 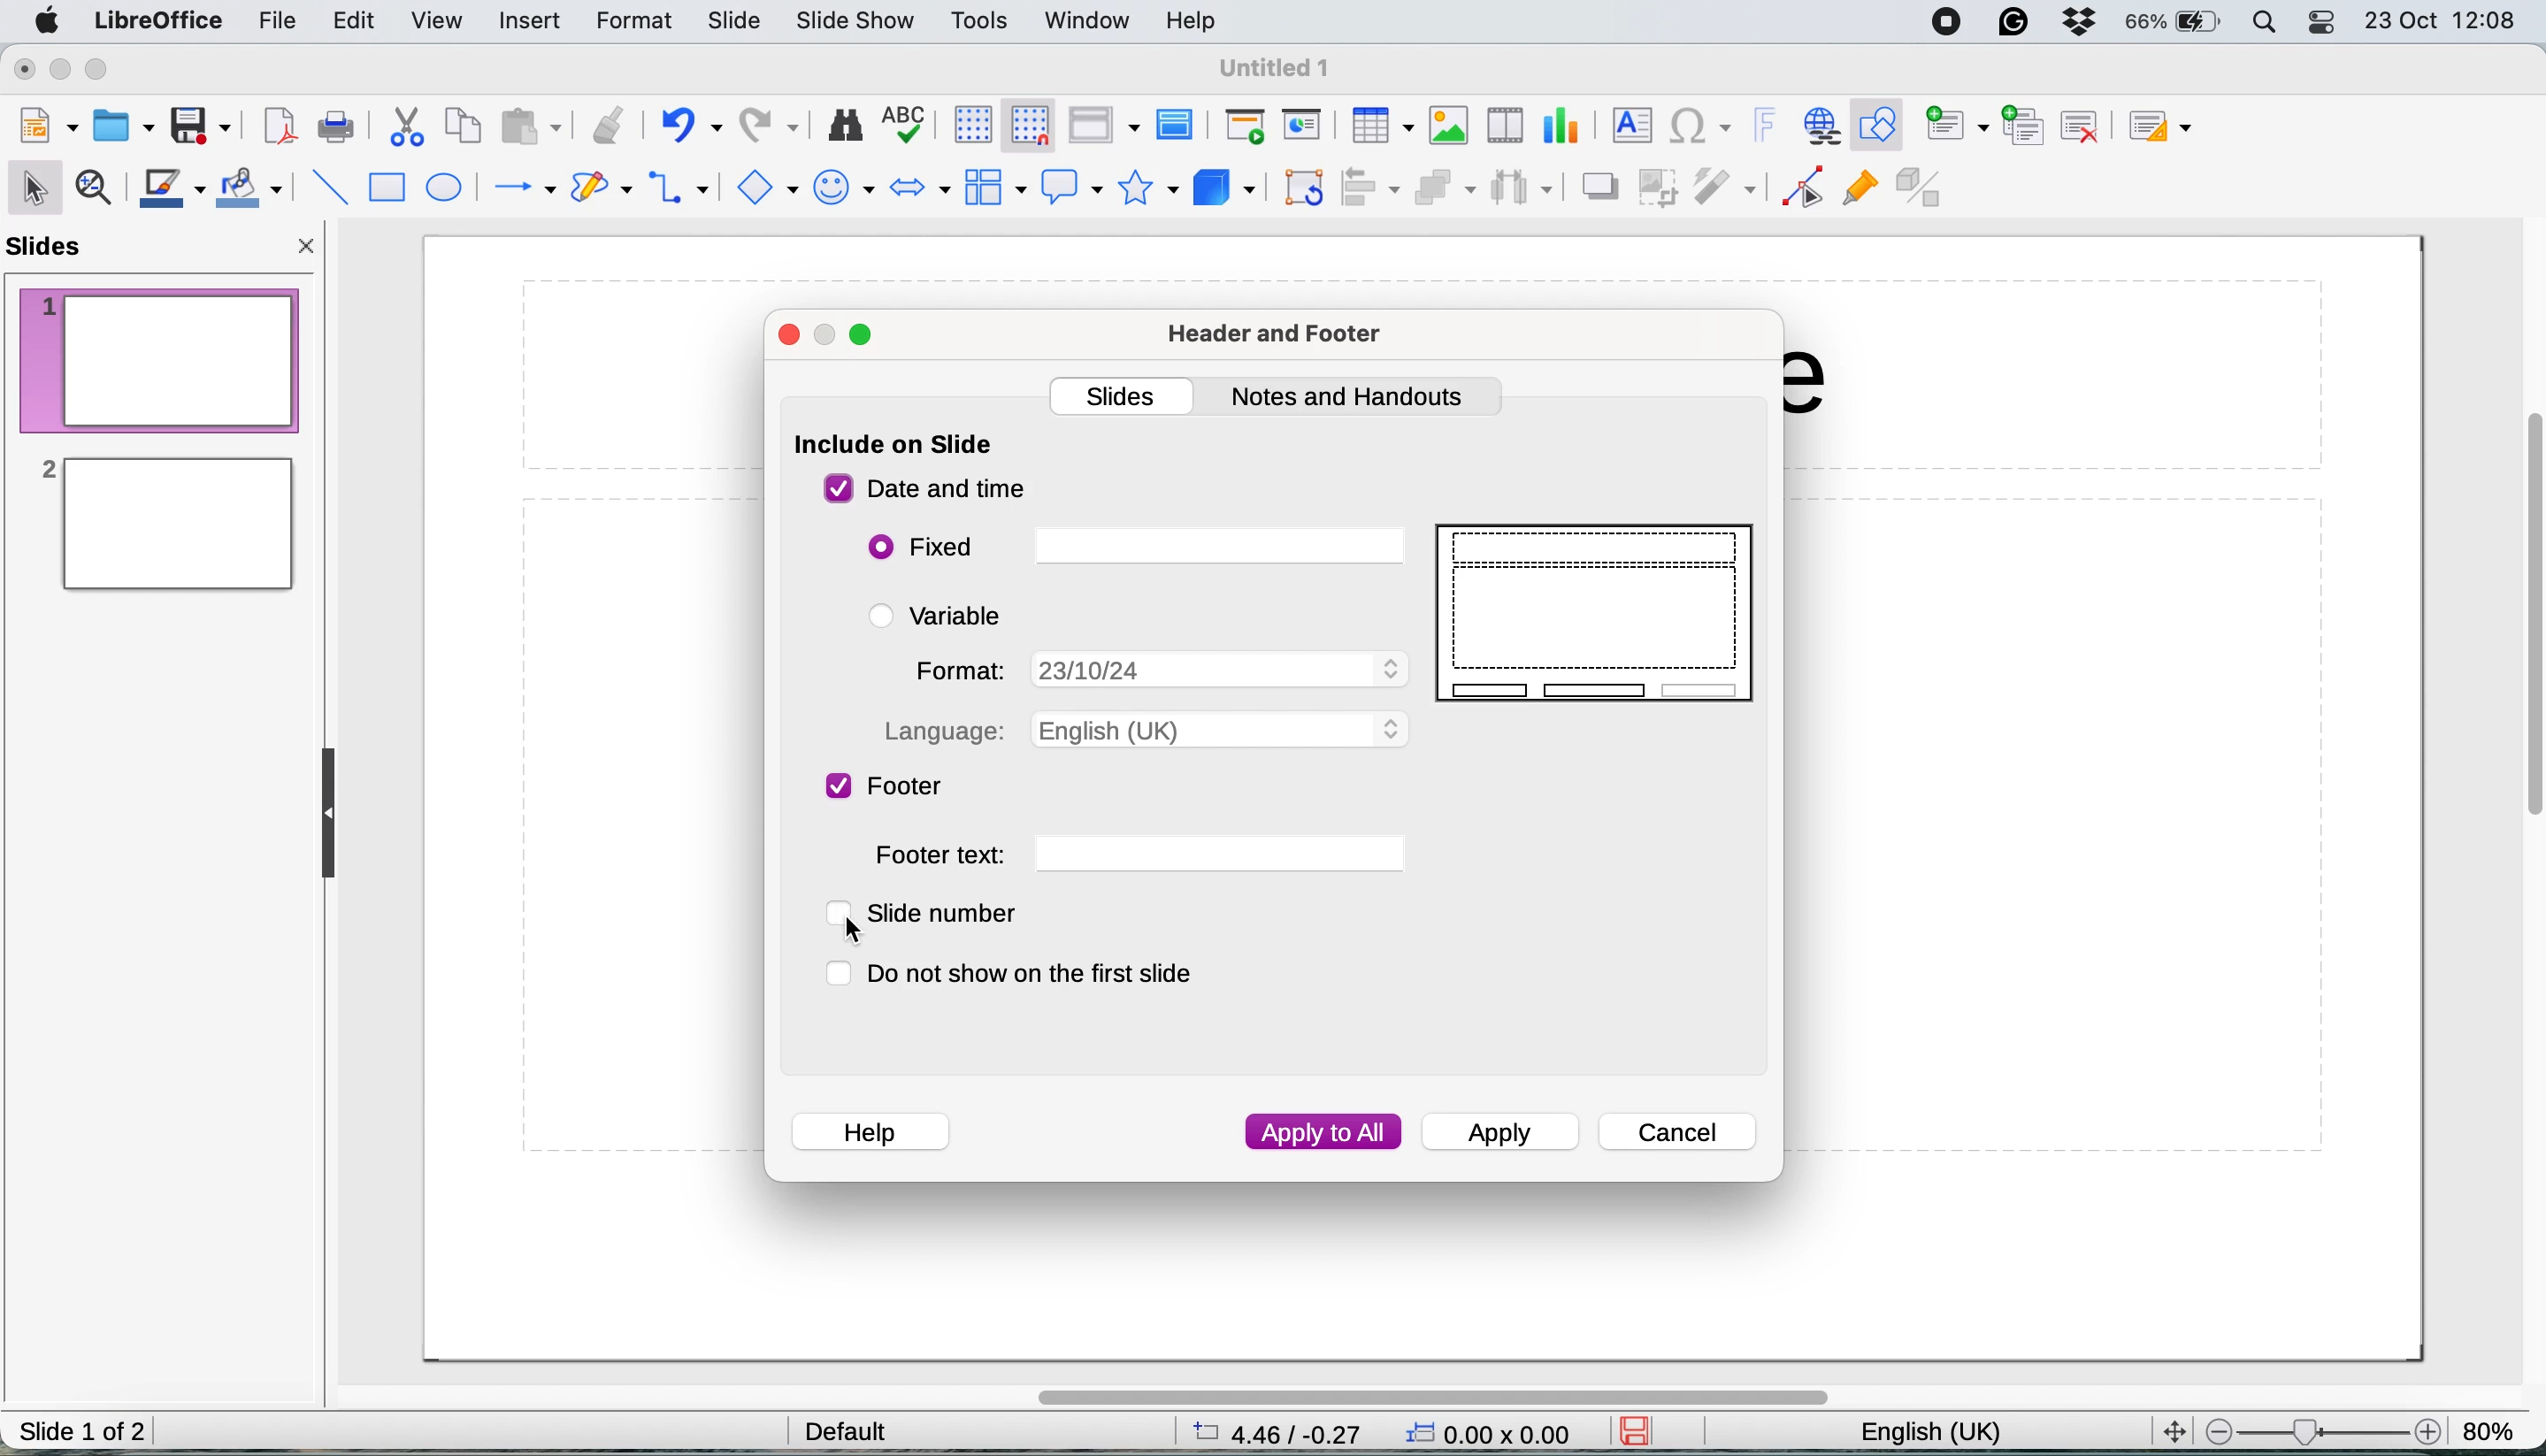 I want to click on screen recorder, so click(x=1954, y=22).